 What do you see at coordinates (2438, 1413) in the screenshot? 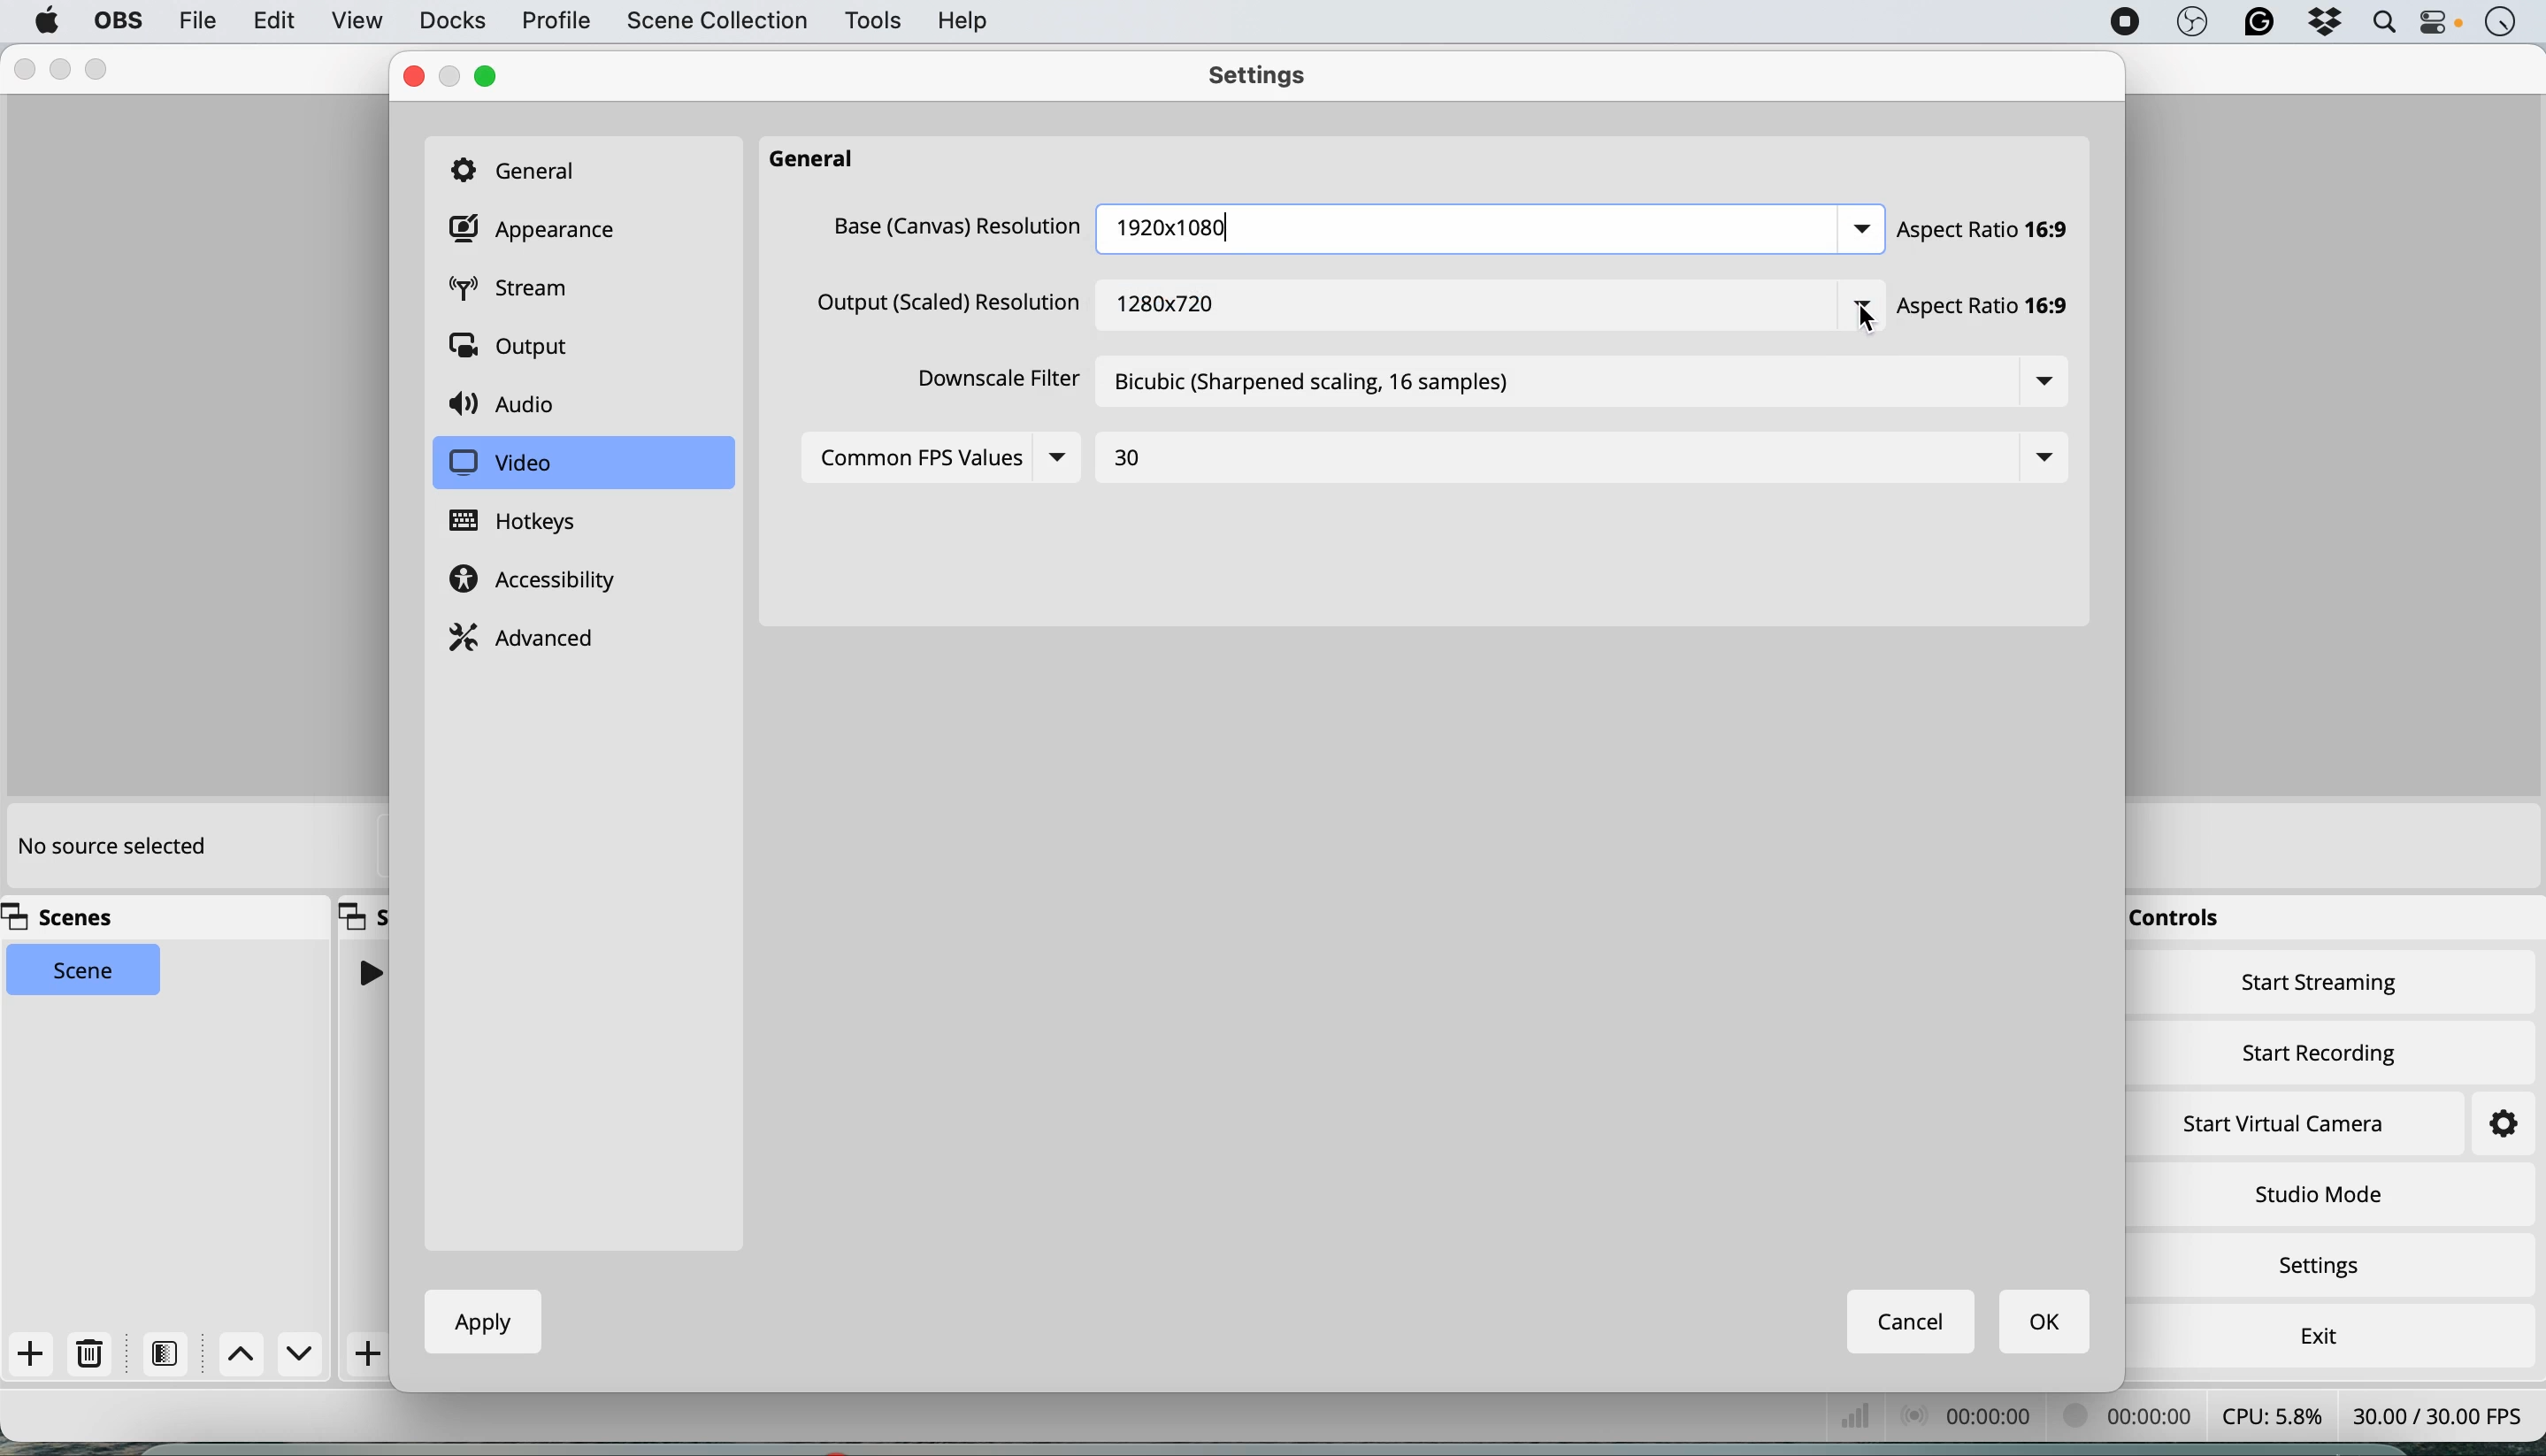
I see `frames per second` at bounding box center [2438, 1413].